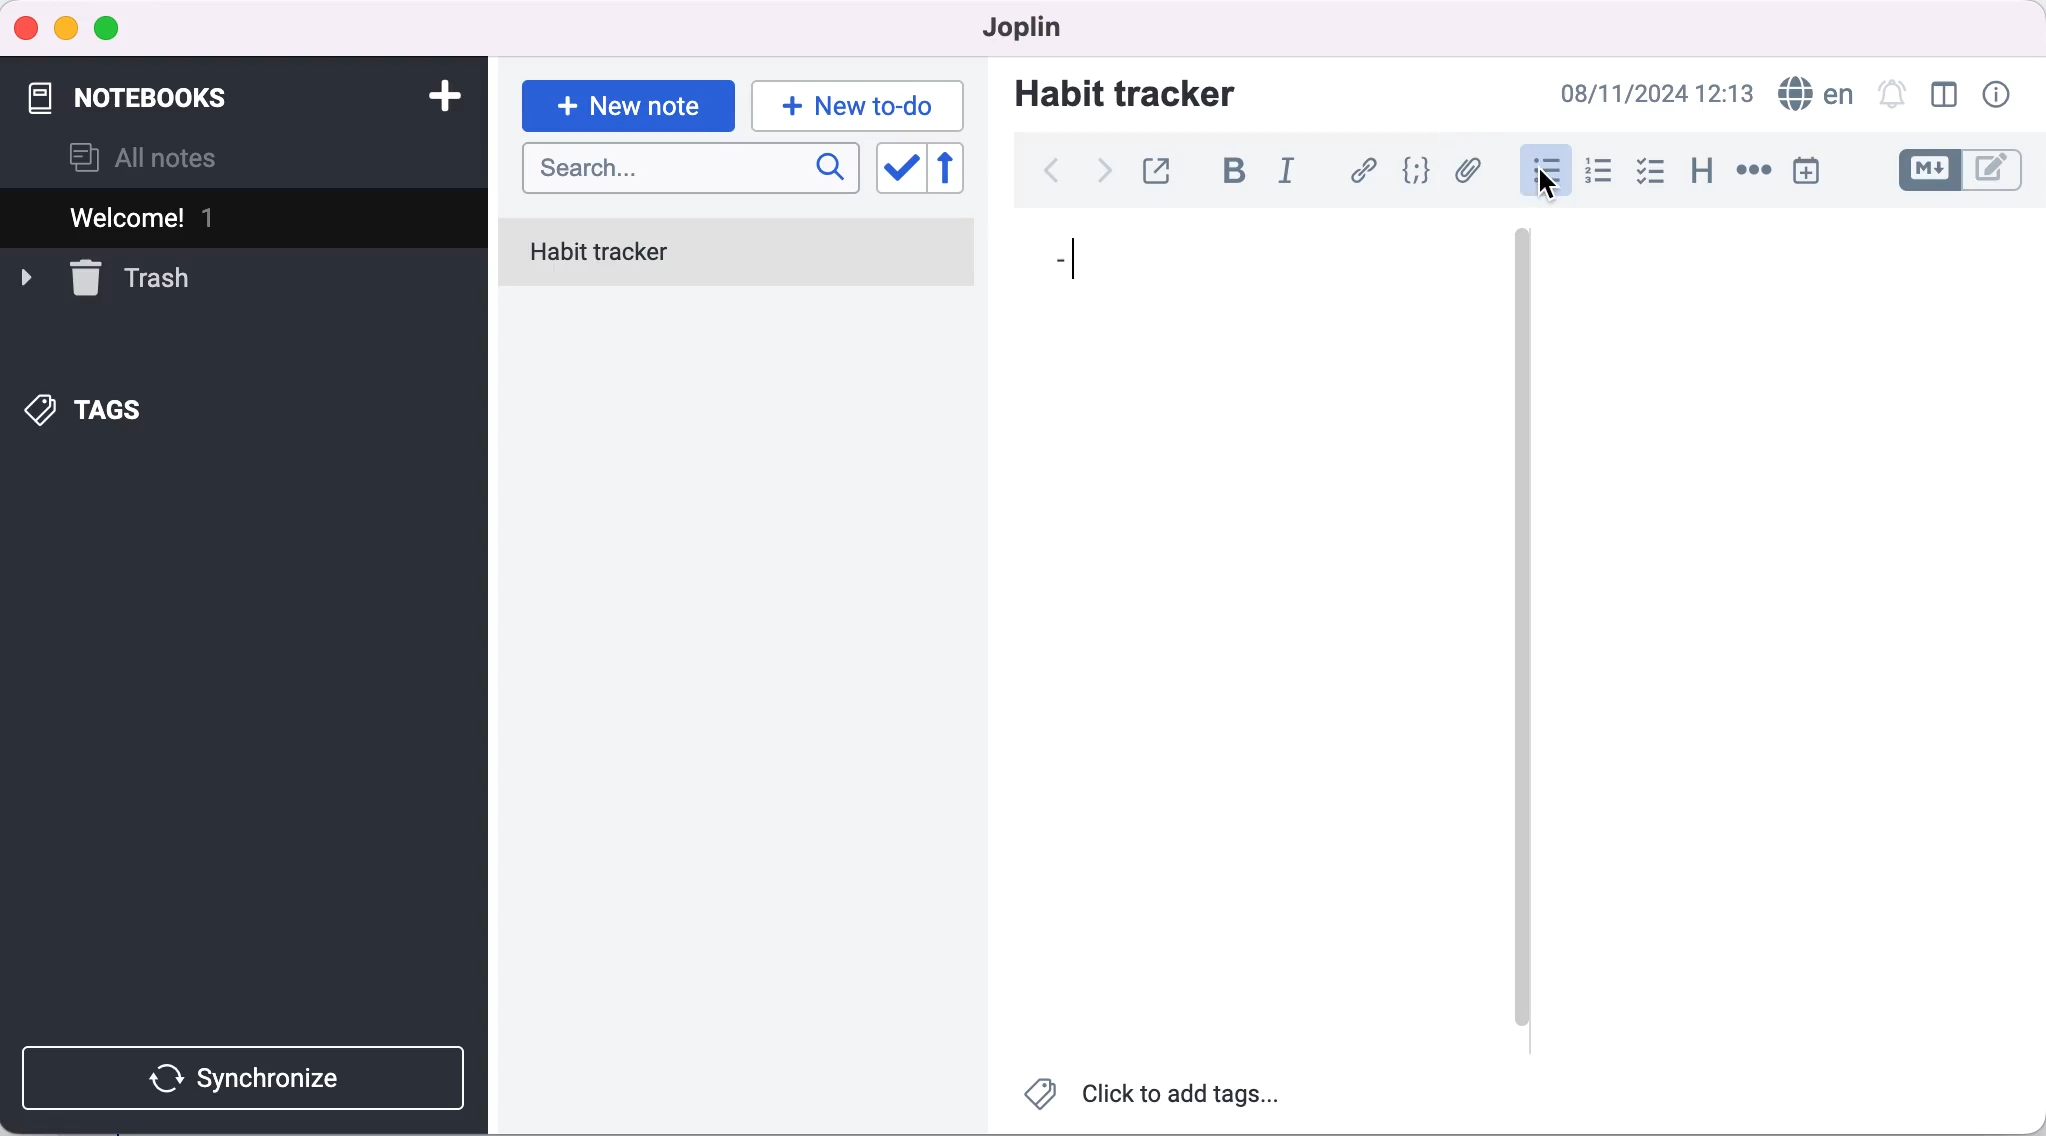  What do you see at coordinates (1651, 93) in the screenshot?
I see `08/11/2024 12:13` at bounding box center [1651, 93].